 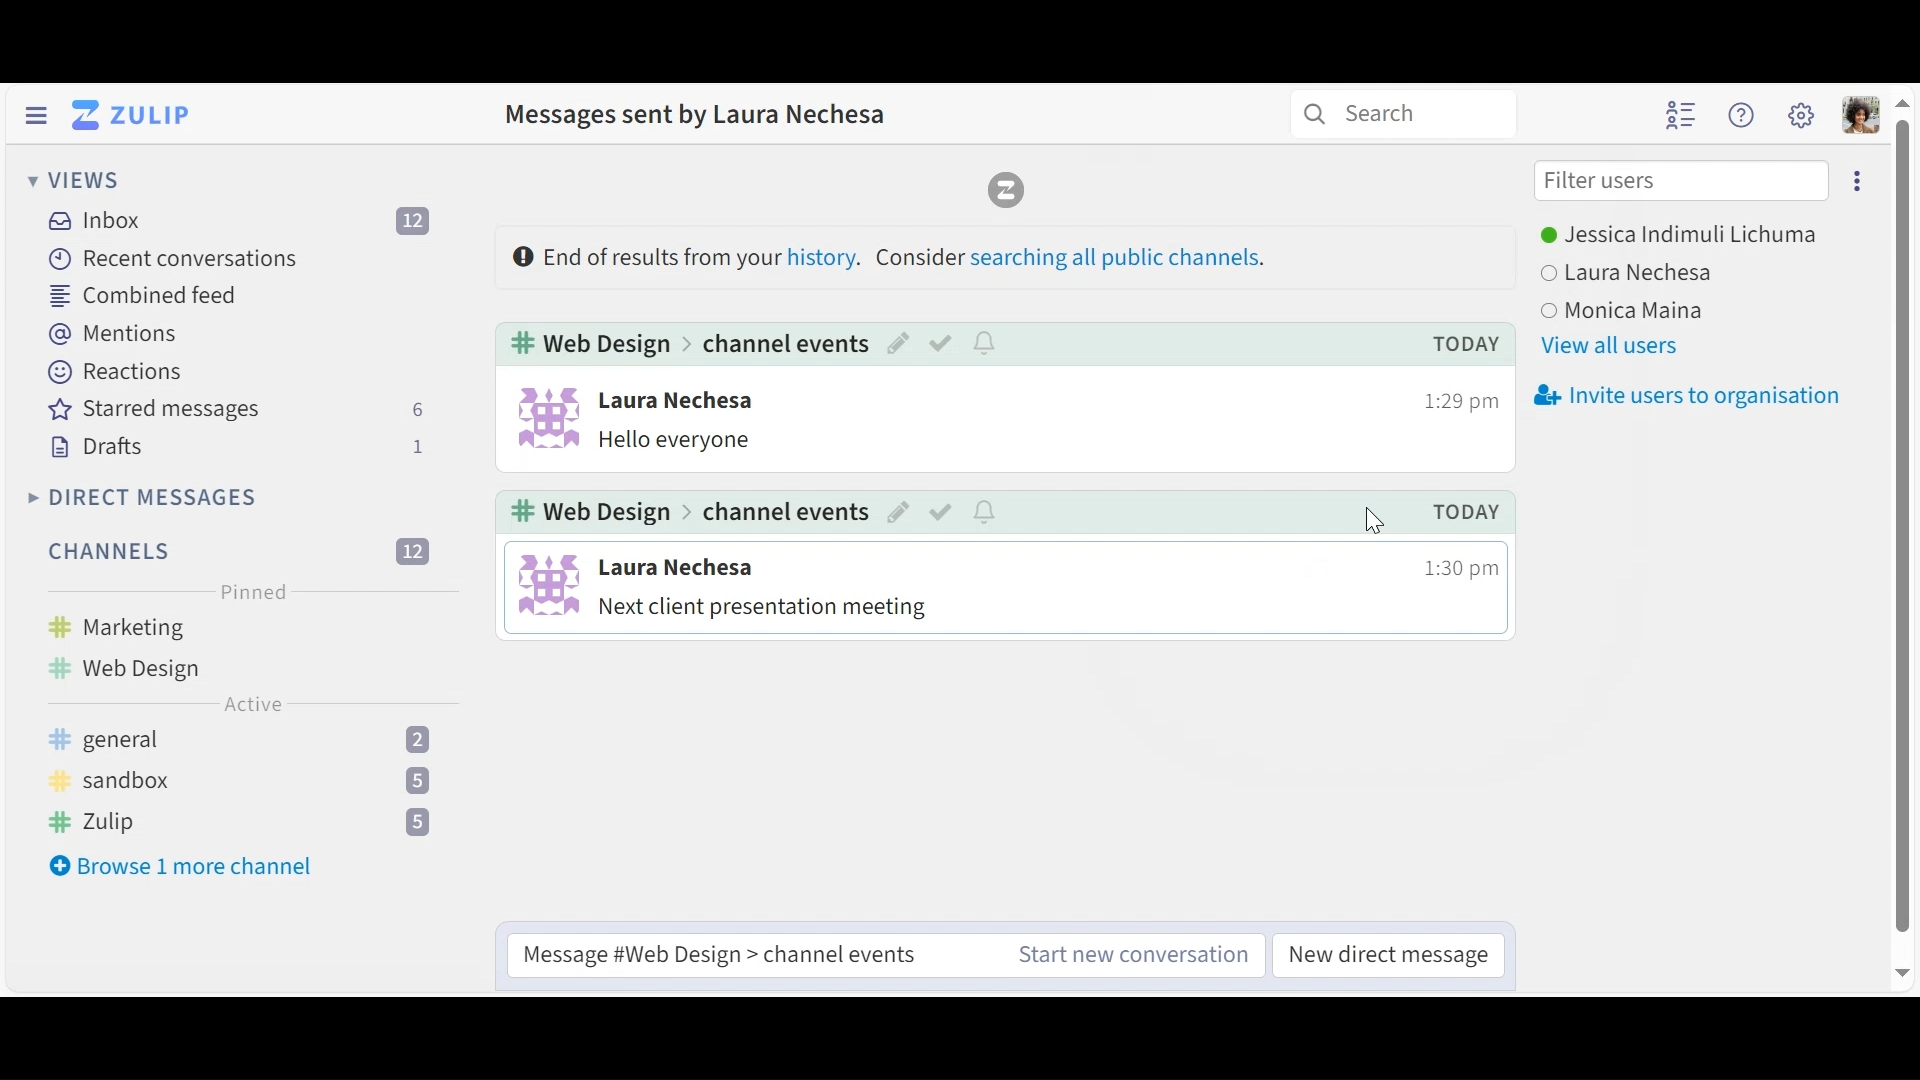 What do you see at coordinates (1803, 116) in the screenshot?
I see `Main menu` at bounding box center [1803, 116].